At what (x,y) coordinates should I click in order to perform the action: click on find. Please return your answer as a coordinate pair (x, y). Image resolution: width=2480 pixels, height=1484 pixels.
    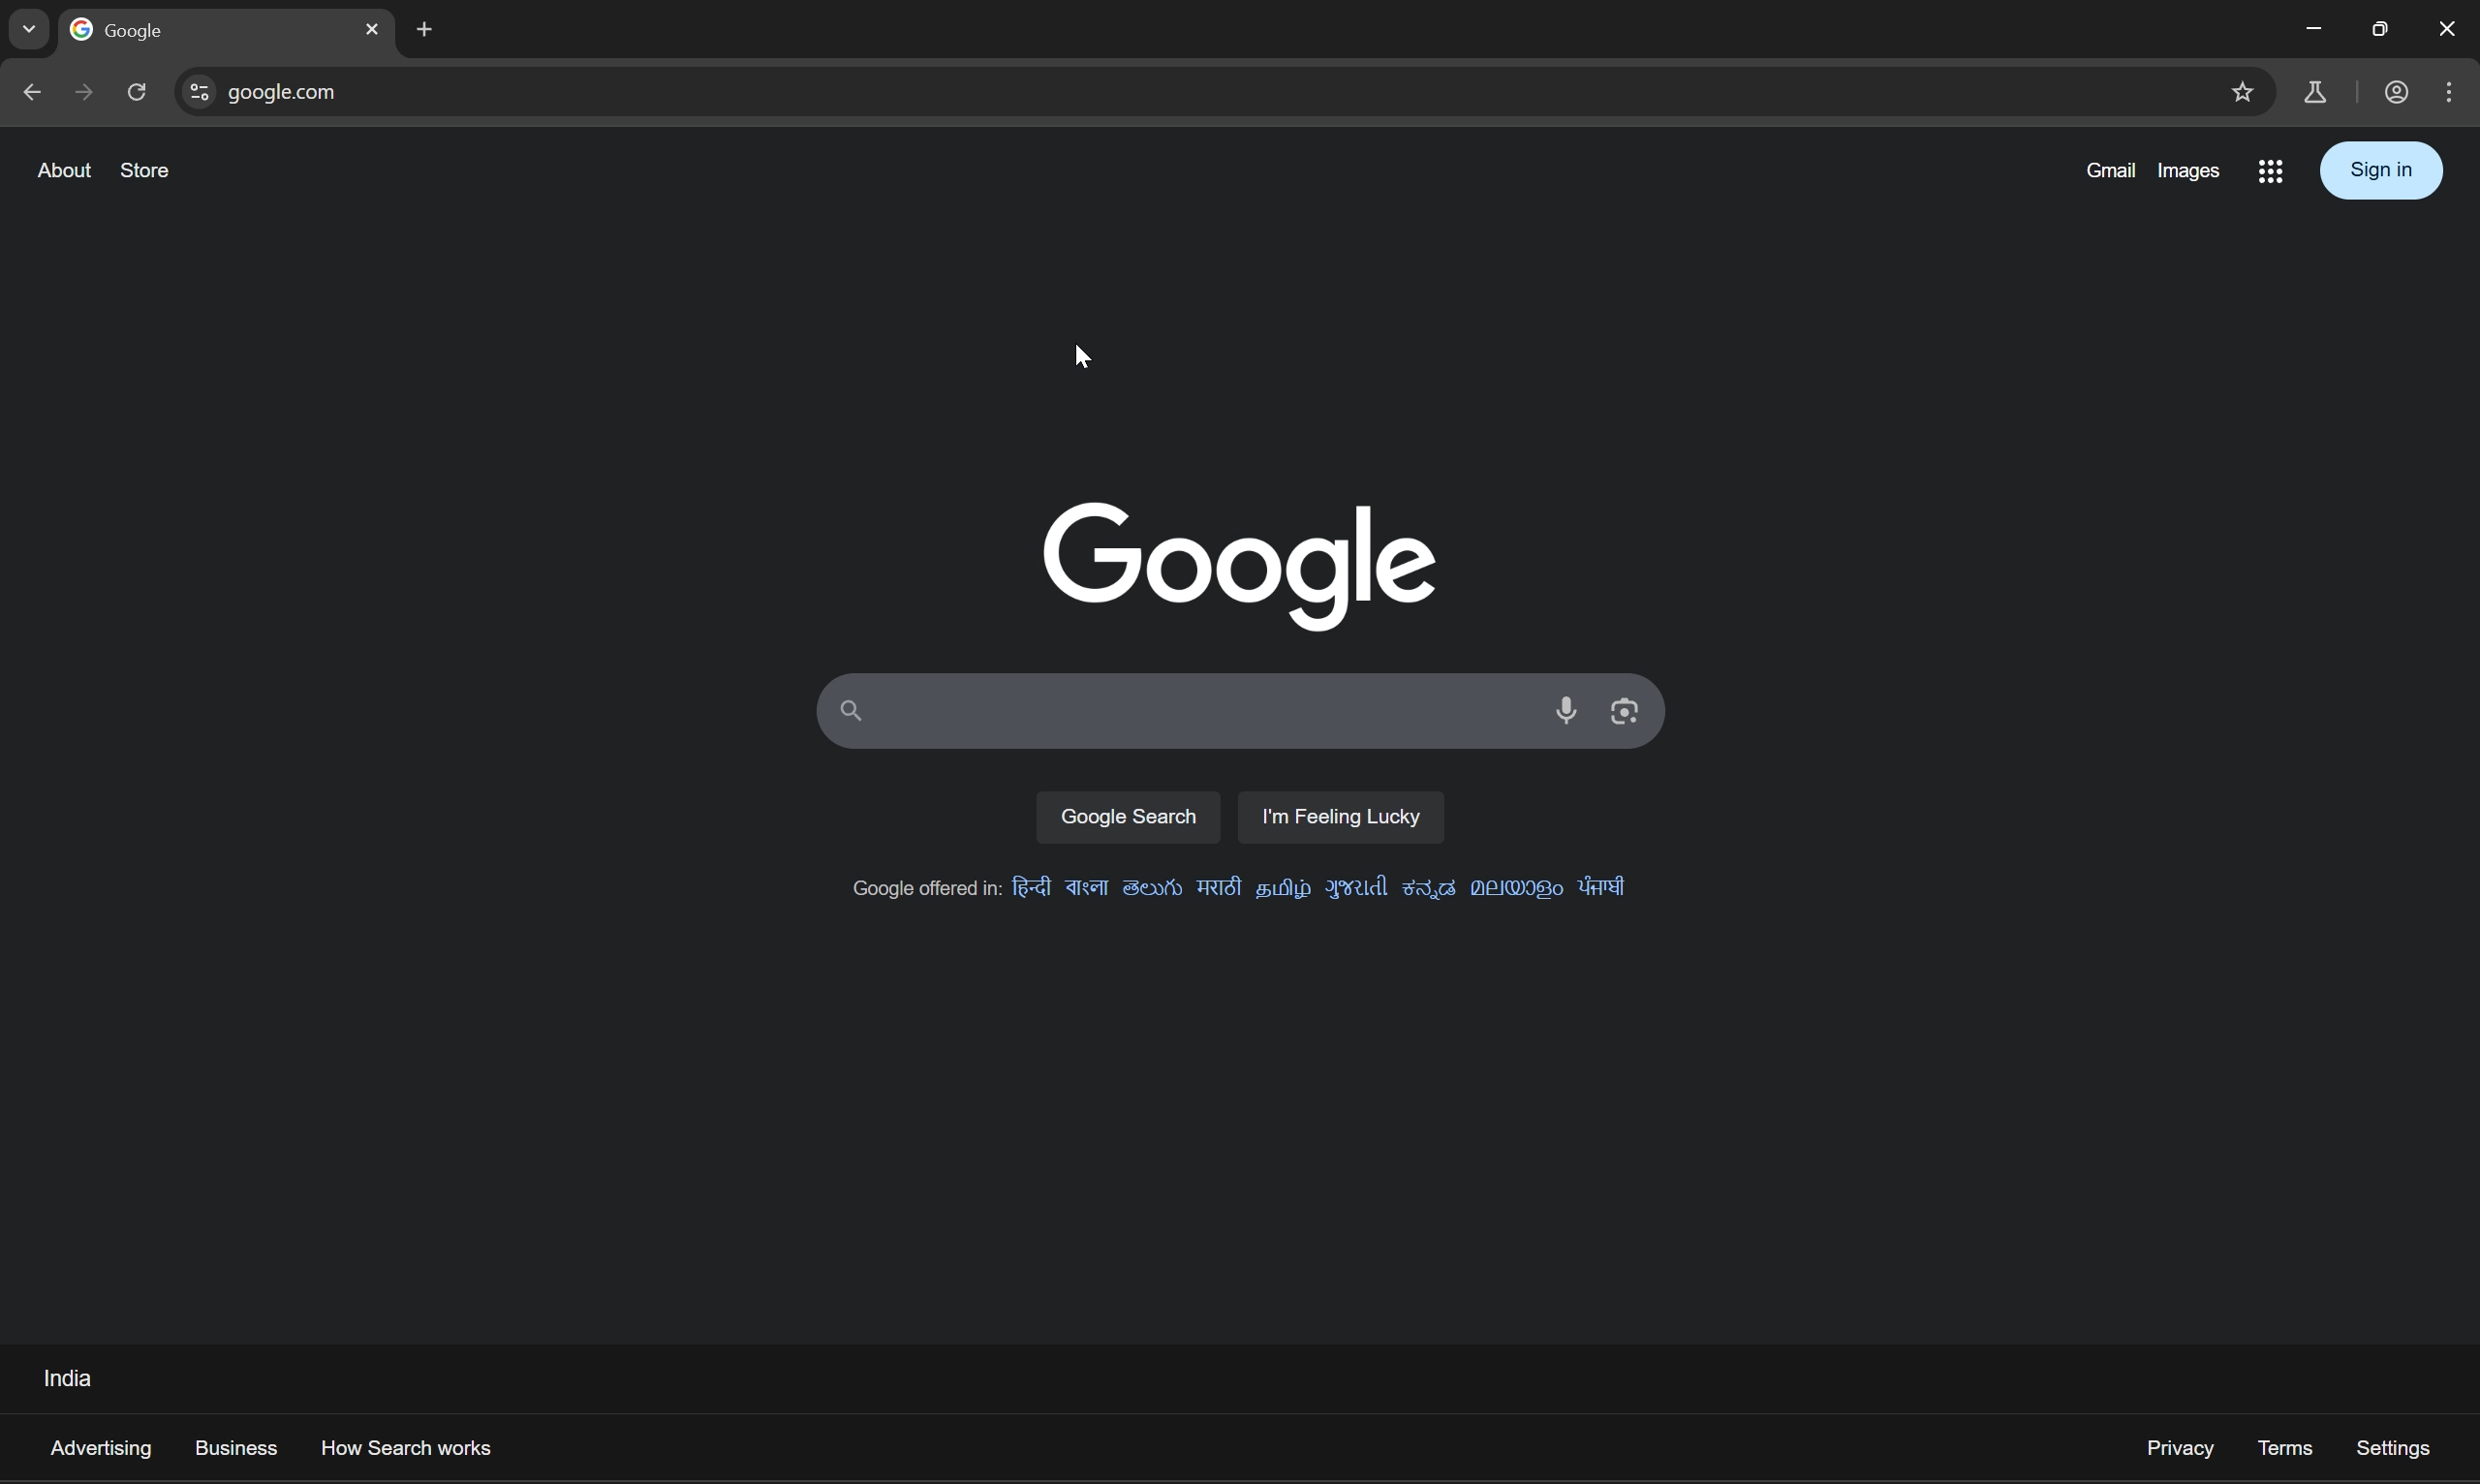
    Looking at the image, I should click on (197, 93).